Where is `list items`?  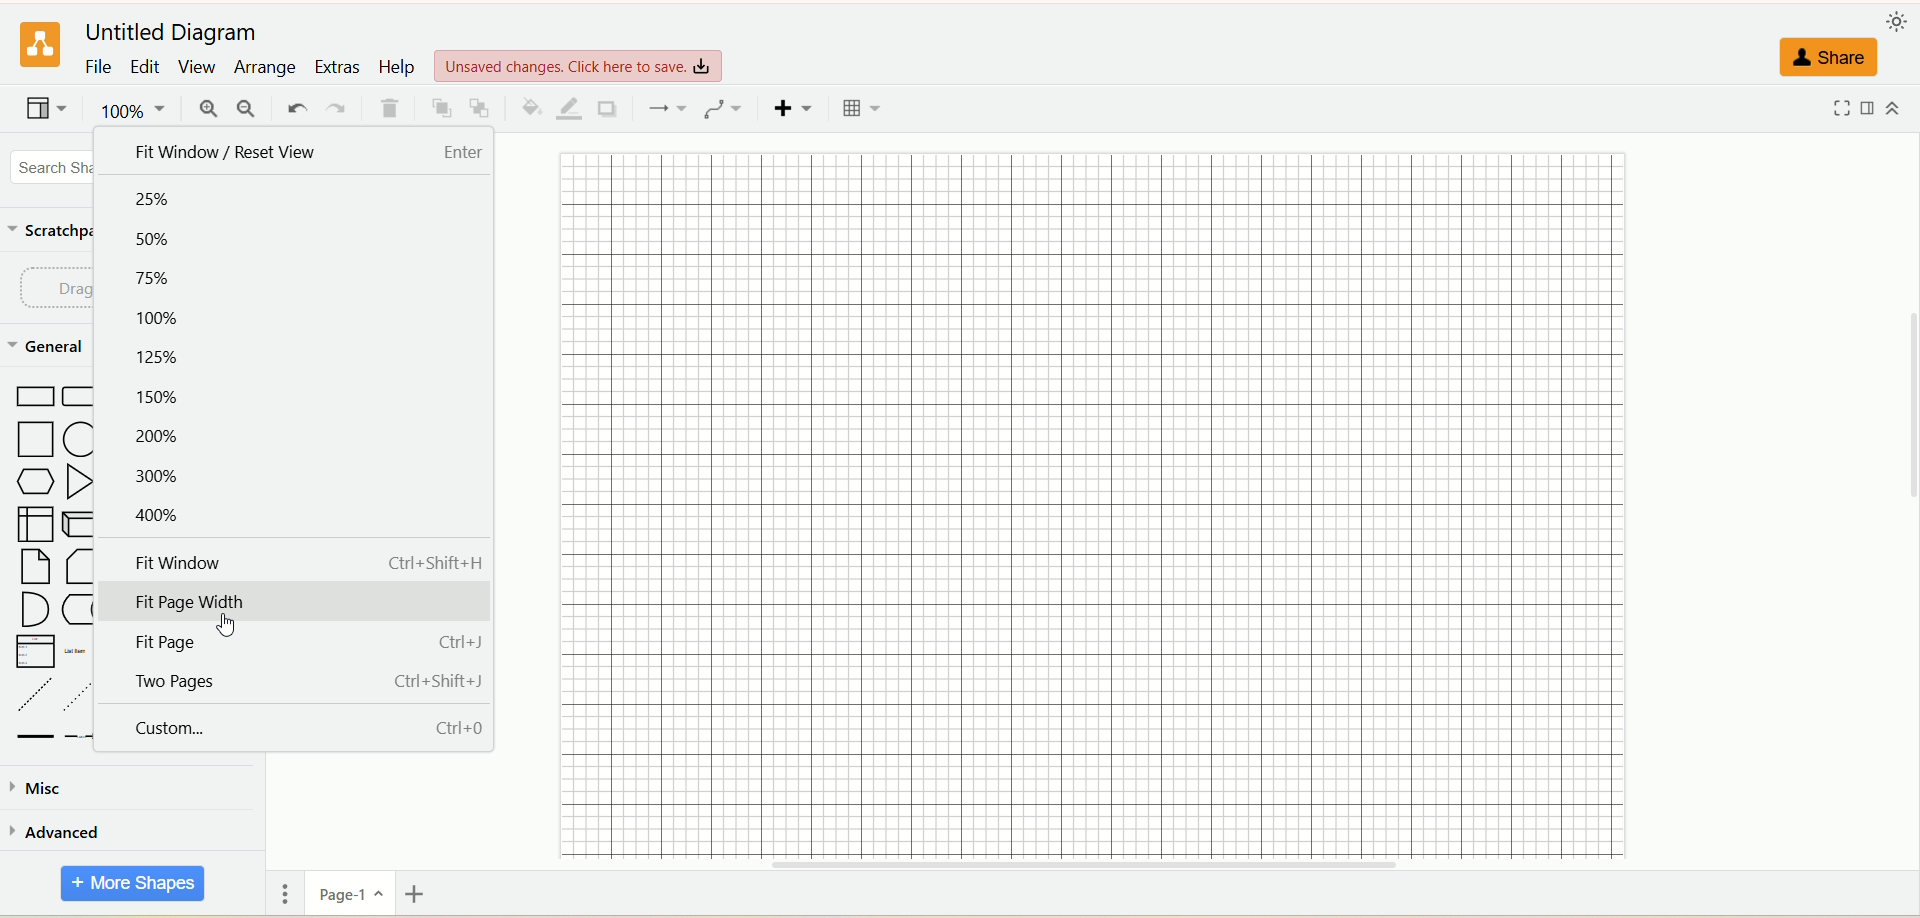
list items is located at coordinates (78, 651).